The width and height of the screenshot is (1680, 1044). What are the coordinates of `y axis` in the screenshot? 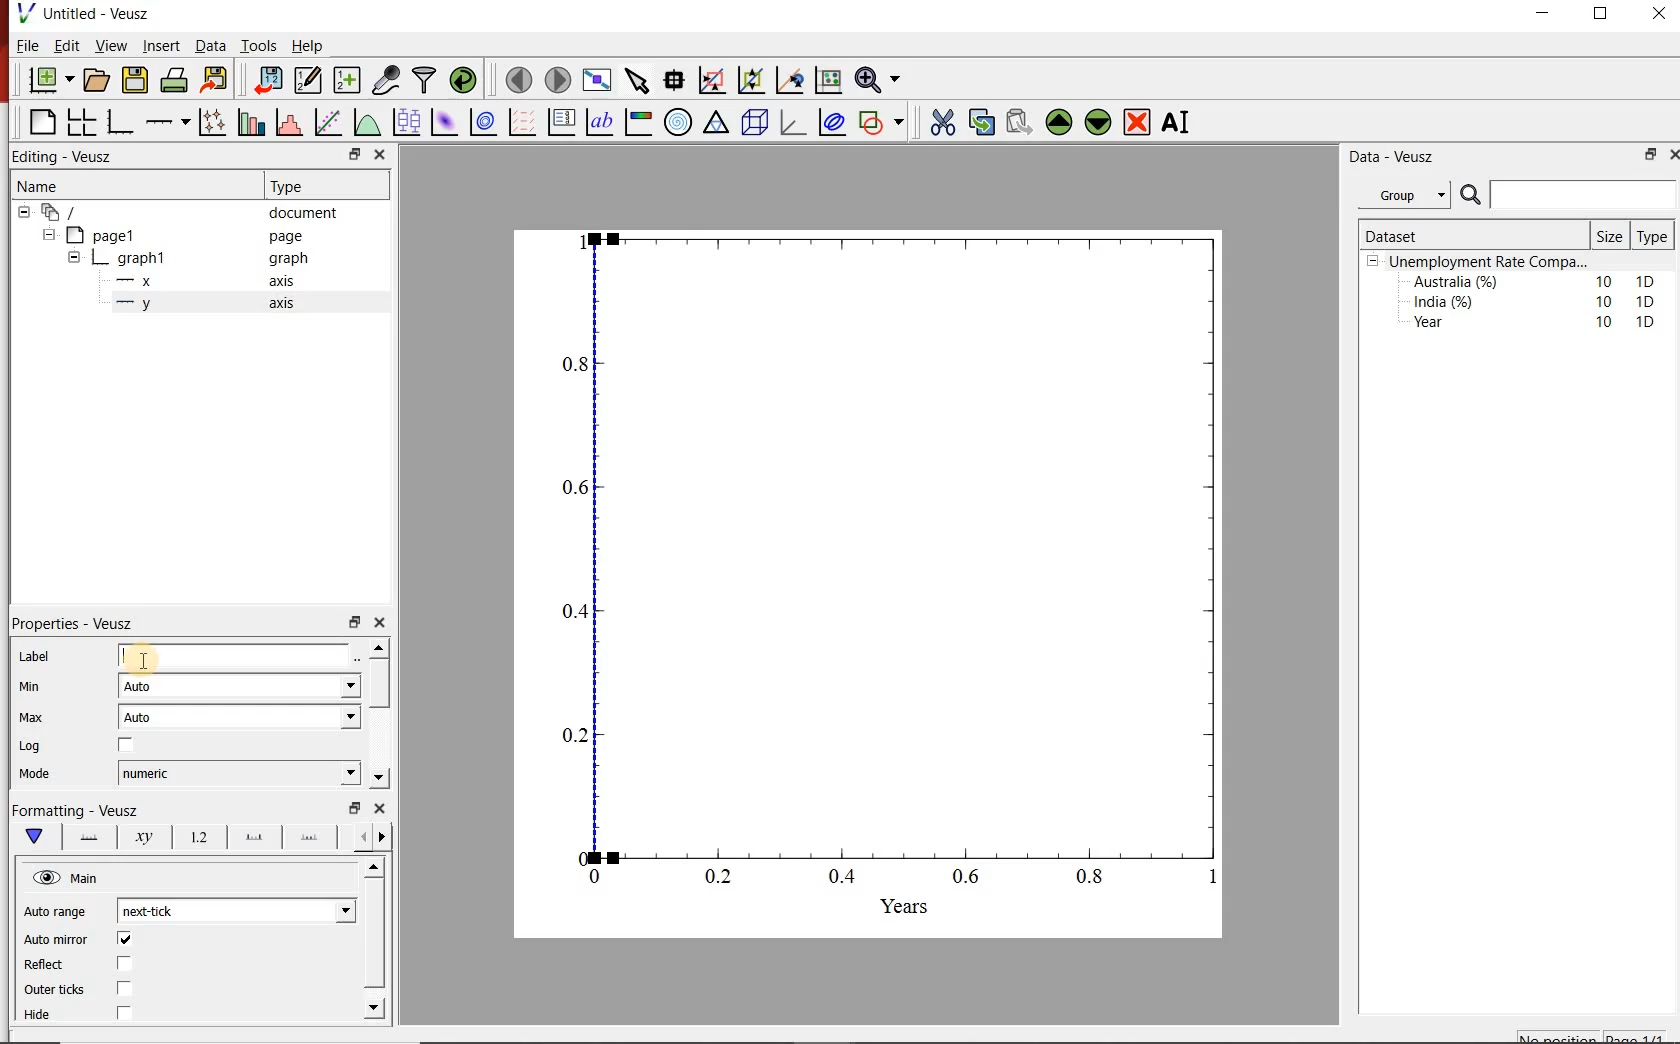 It's located at (216, 304).